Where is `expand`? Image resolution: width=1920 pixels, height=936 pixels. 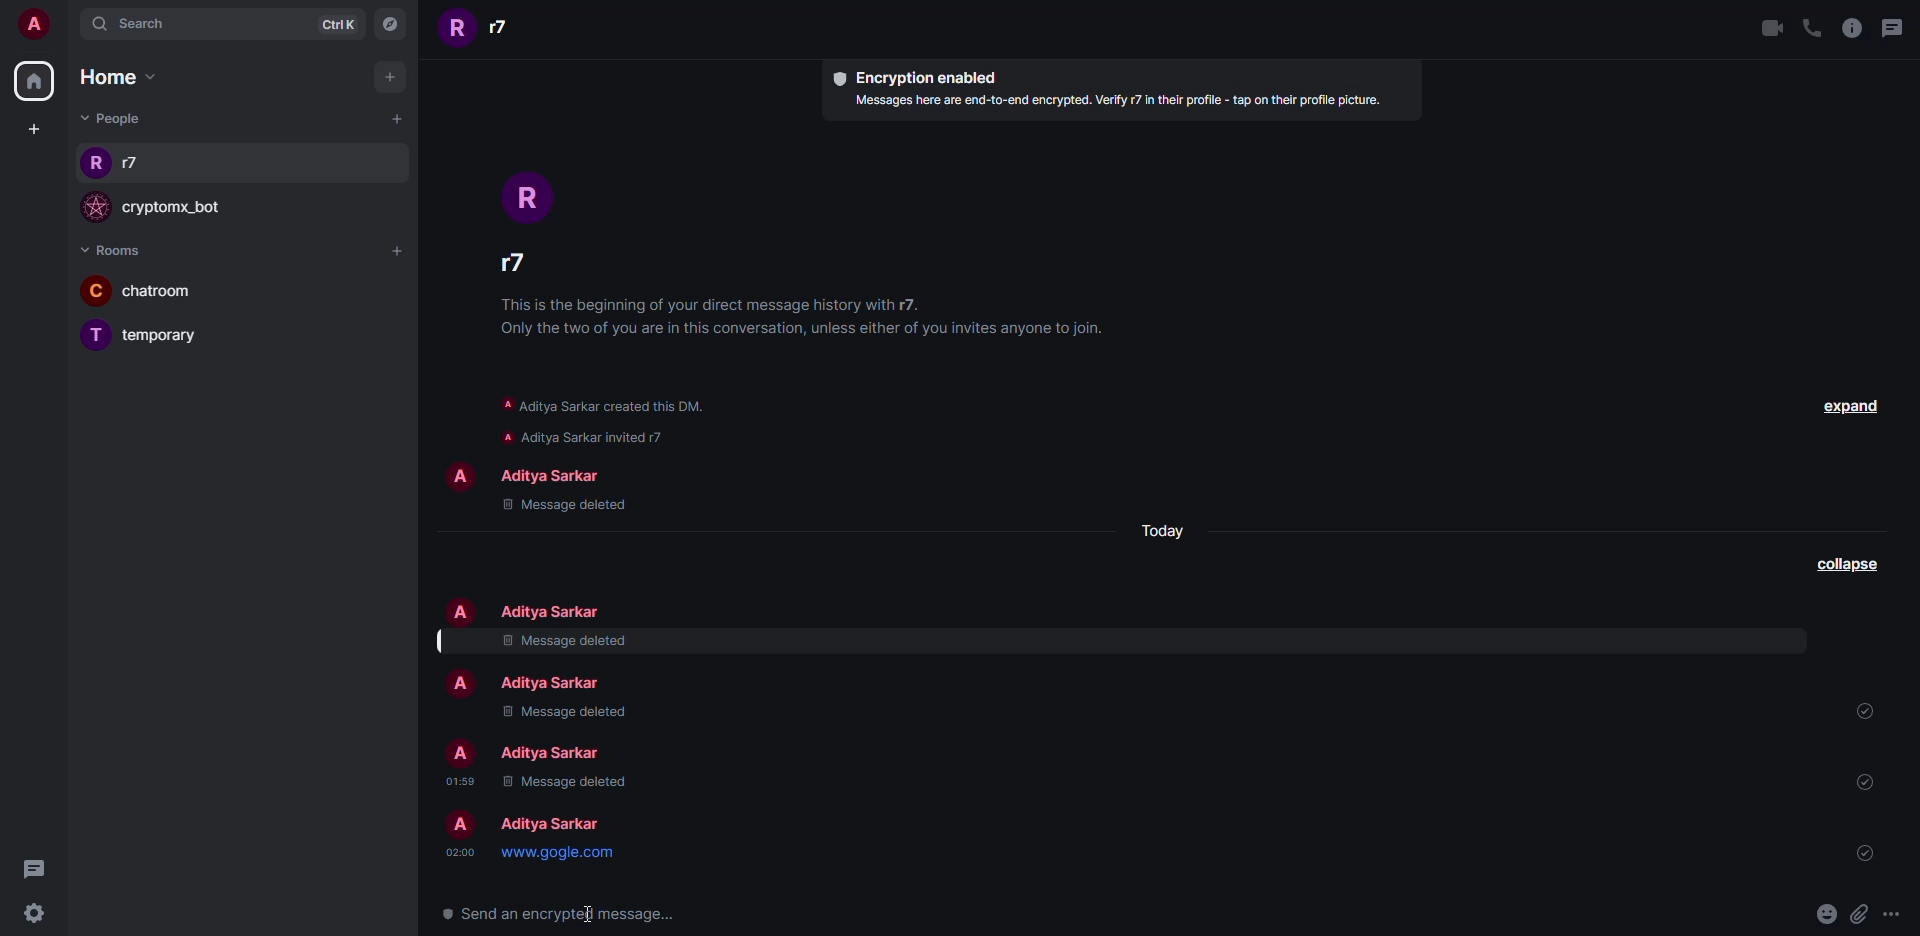
expand is located at coordinates (1852, 406).